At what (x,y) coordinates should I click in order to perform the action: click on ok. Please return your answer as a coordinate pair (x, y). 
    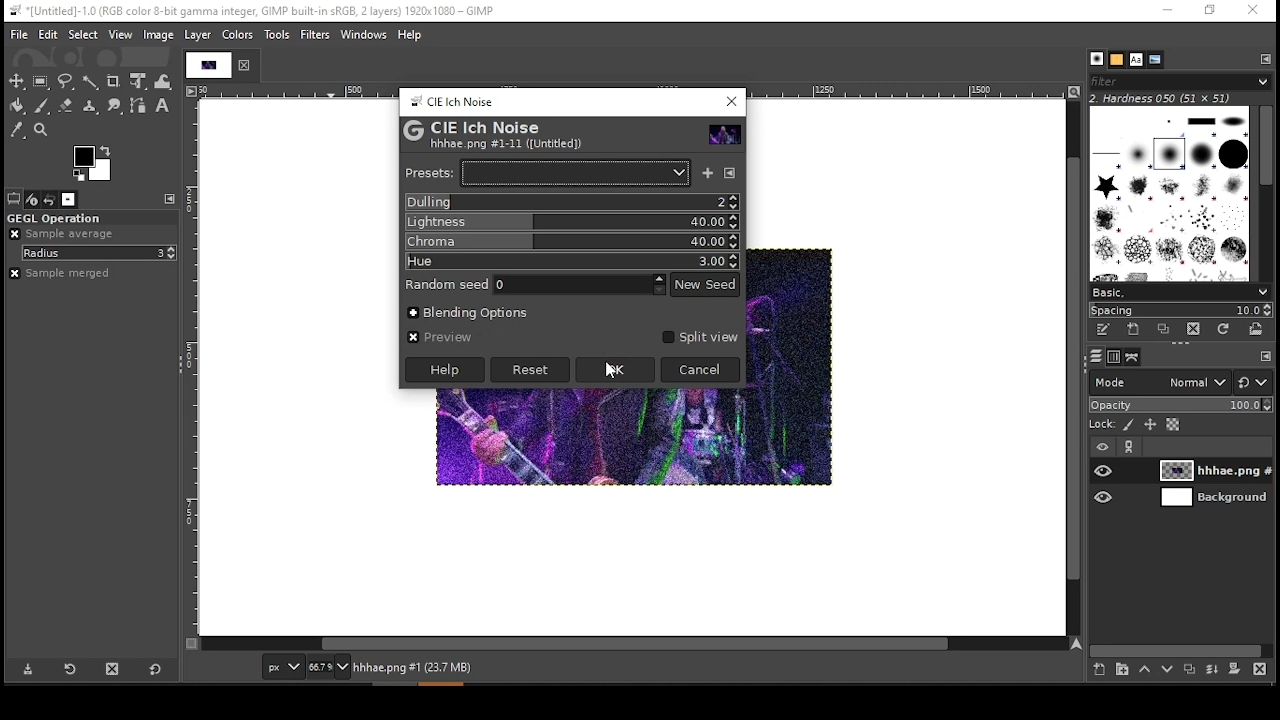
    Looking at the image, I should click on (617, 370).